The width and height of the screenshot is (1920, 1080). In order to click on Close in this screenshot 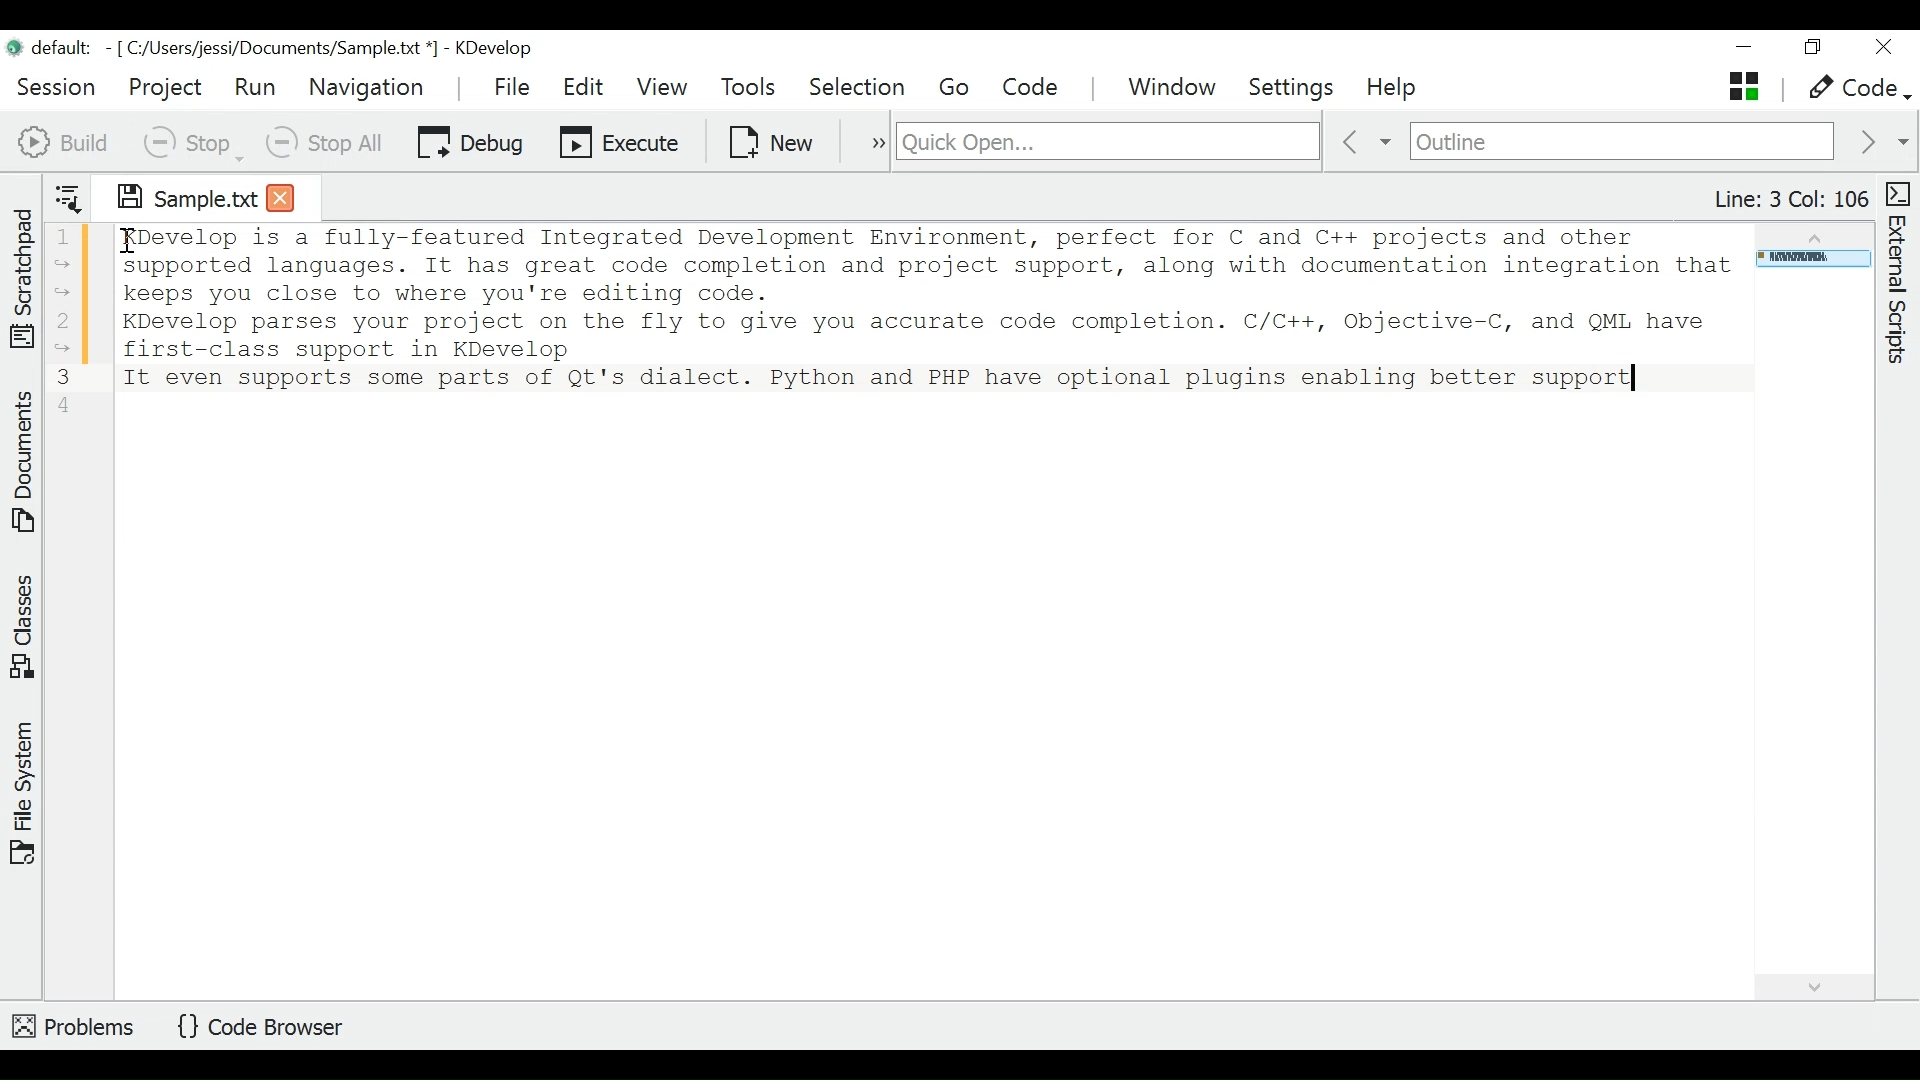, I will do `click(1882, 48)`.